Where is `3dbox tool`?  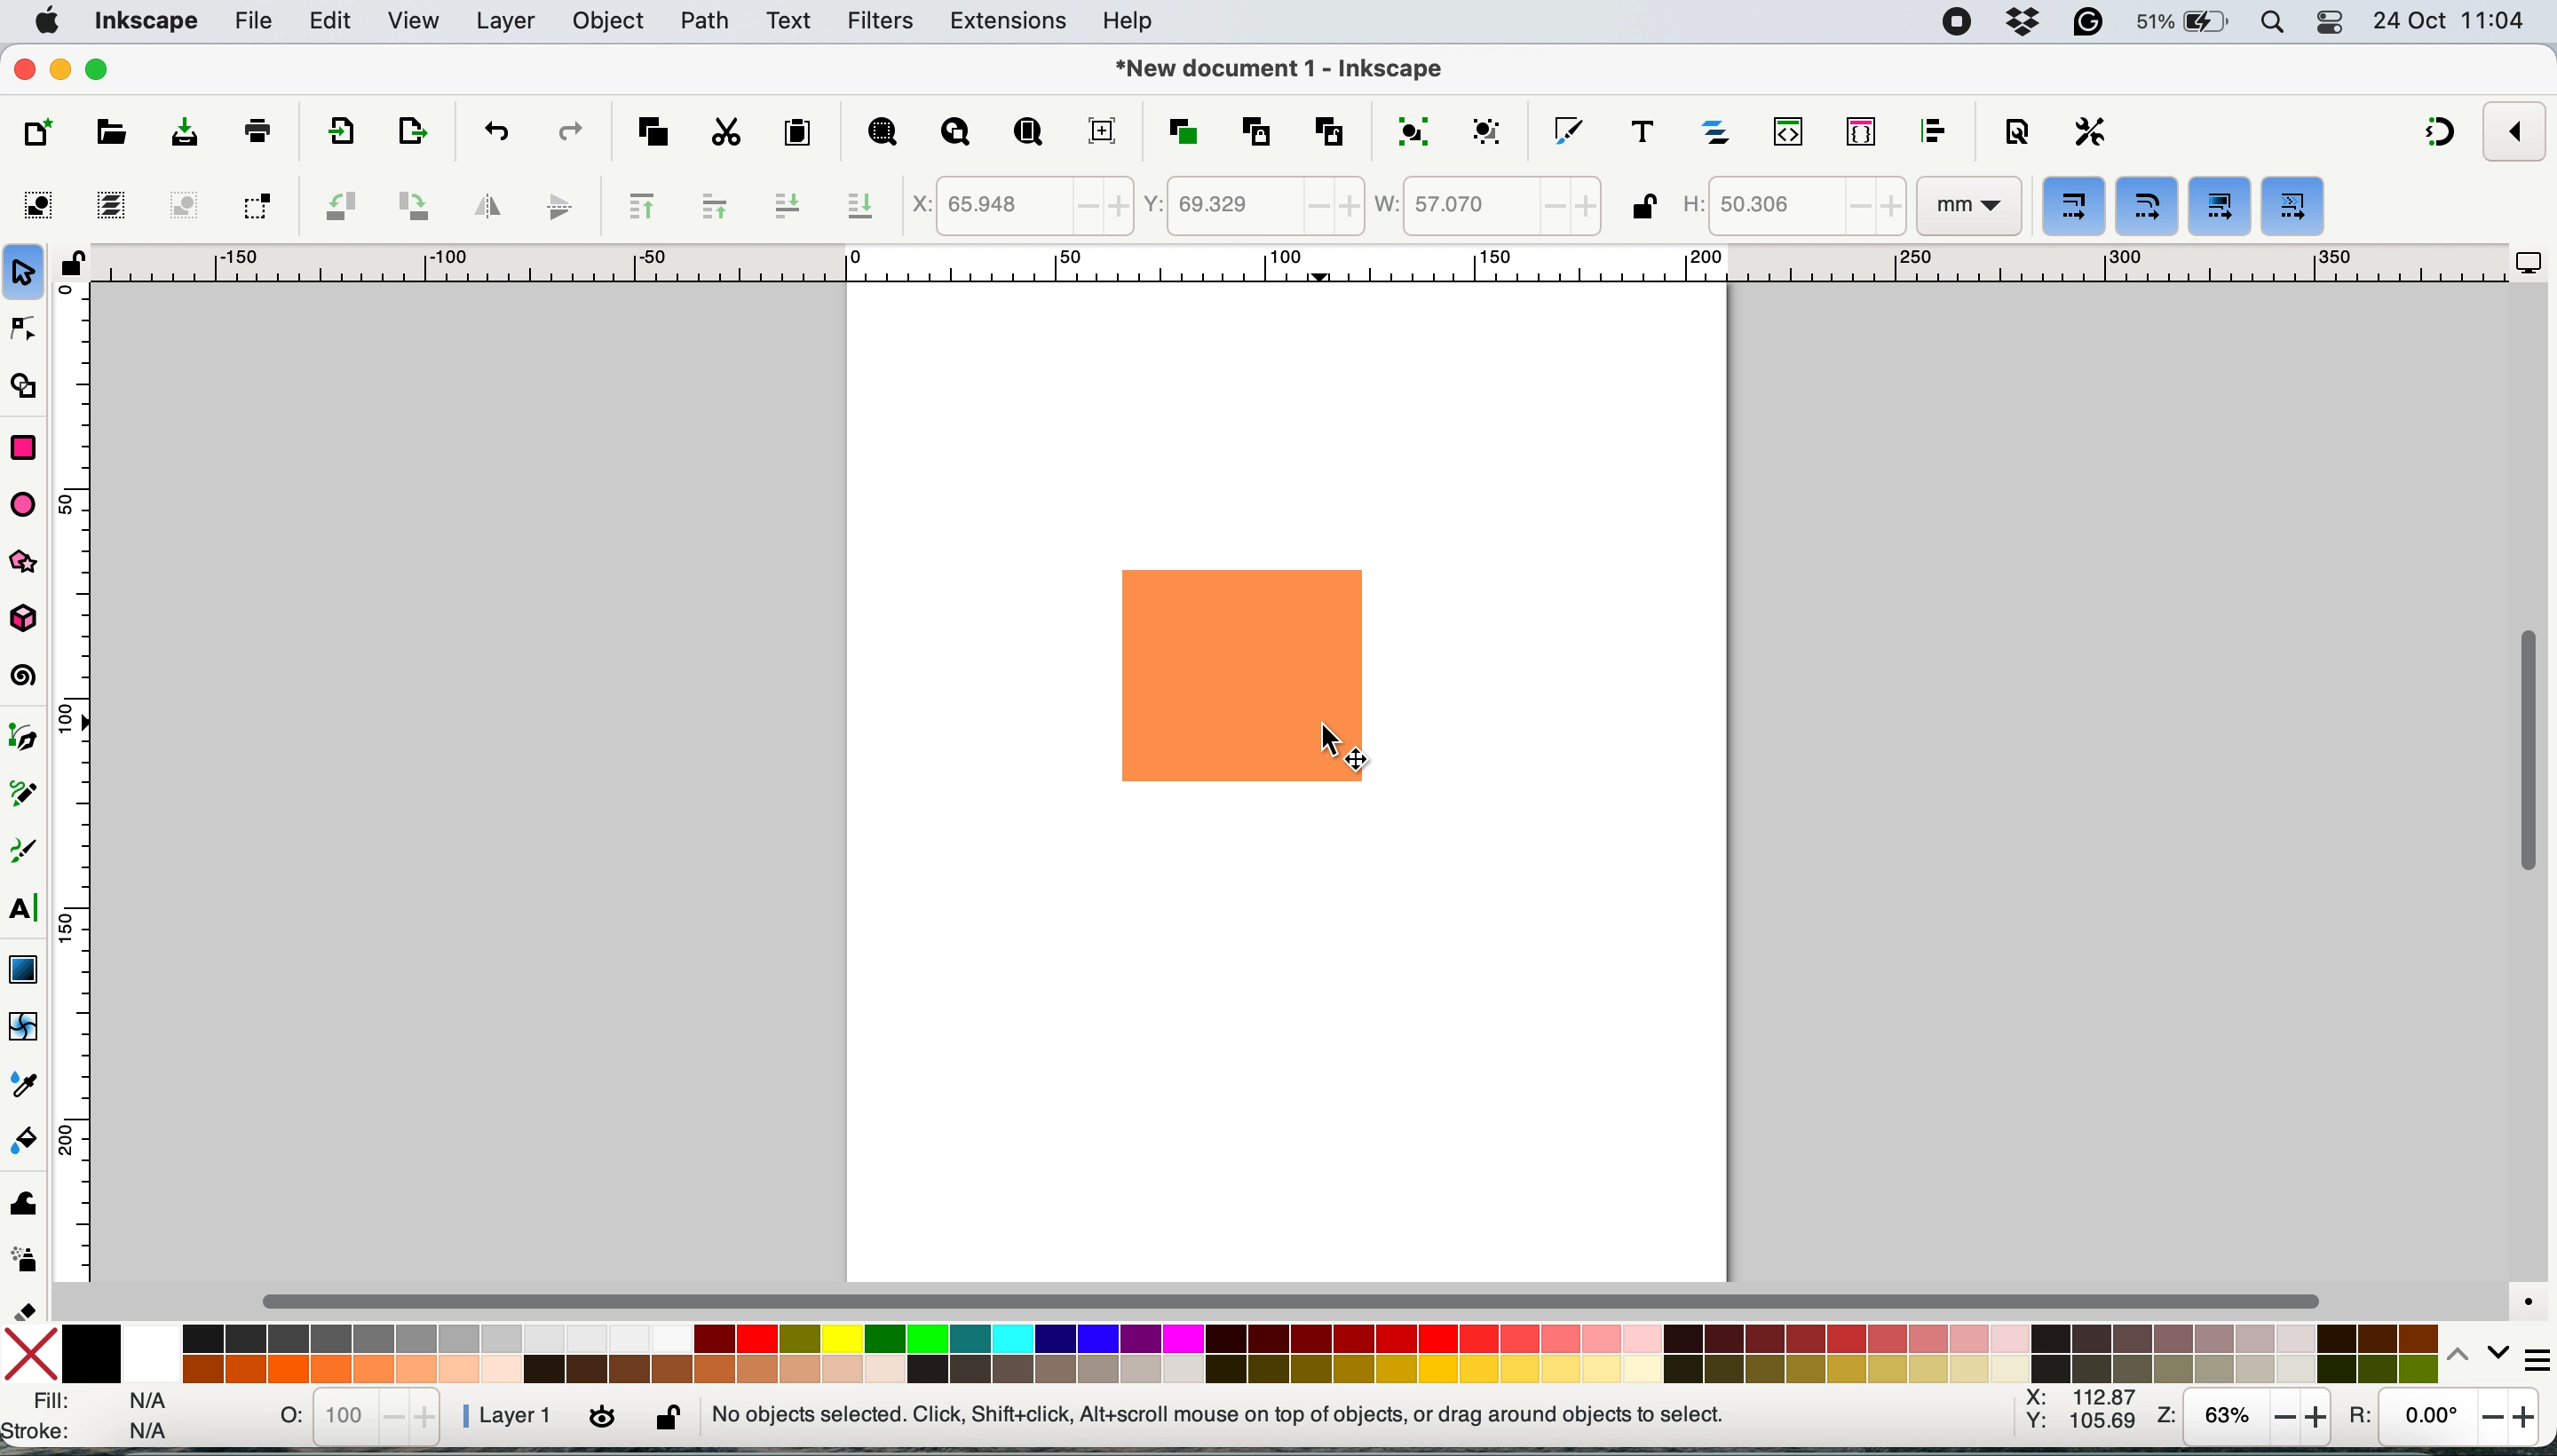
3dbox tool is located at coordinates (33, 620).